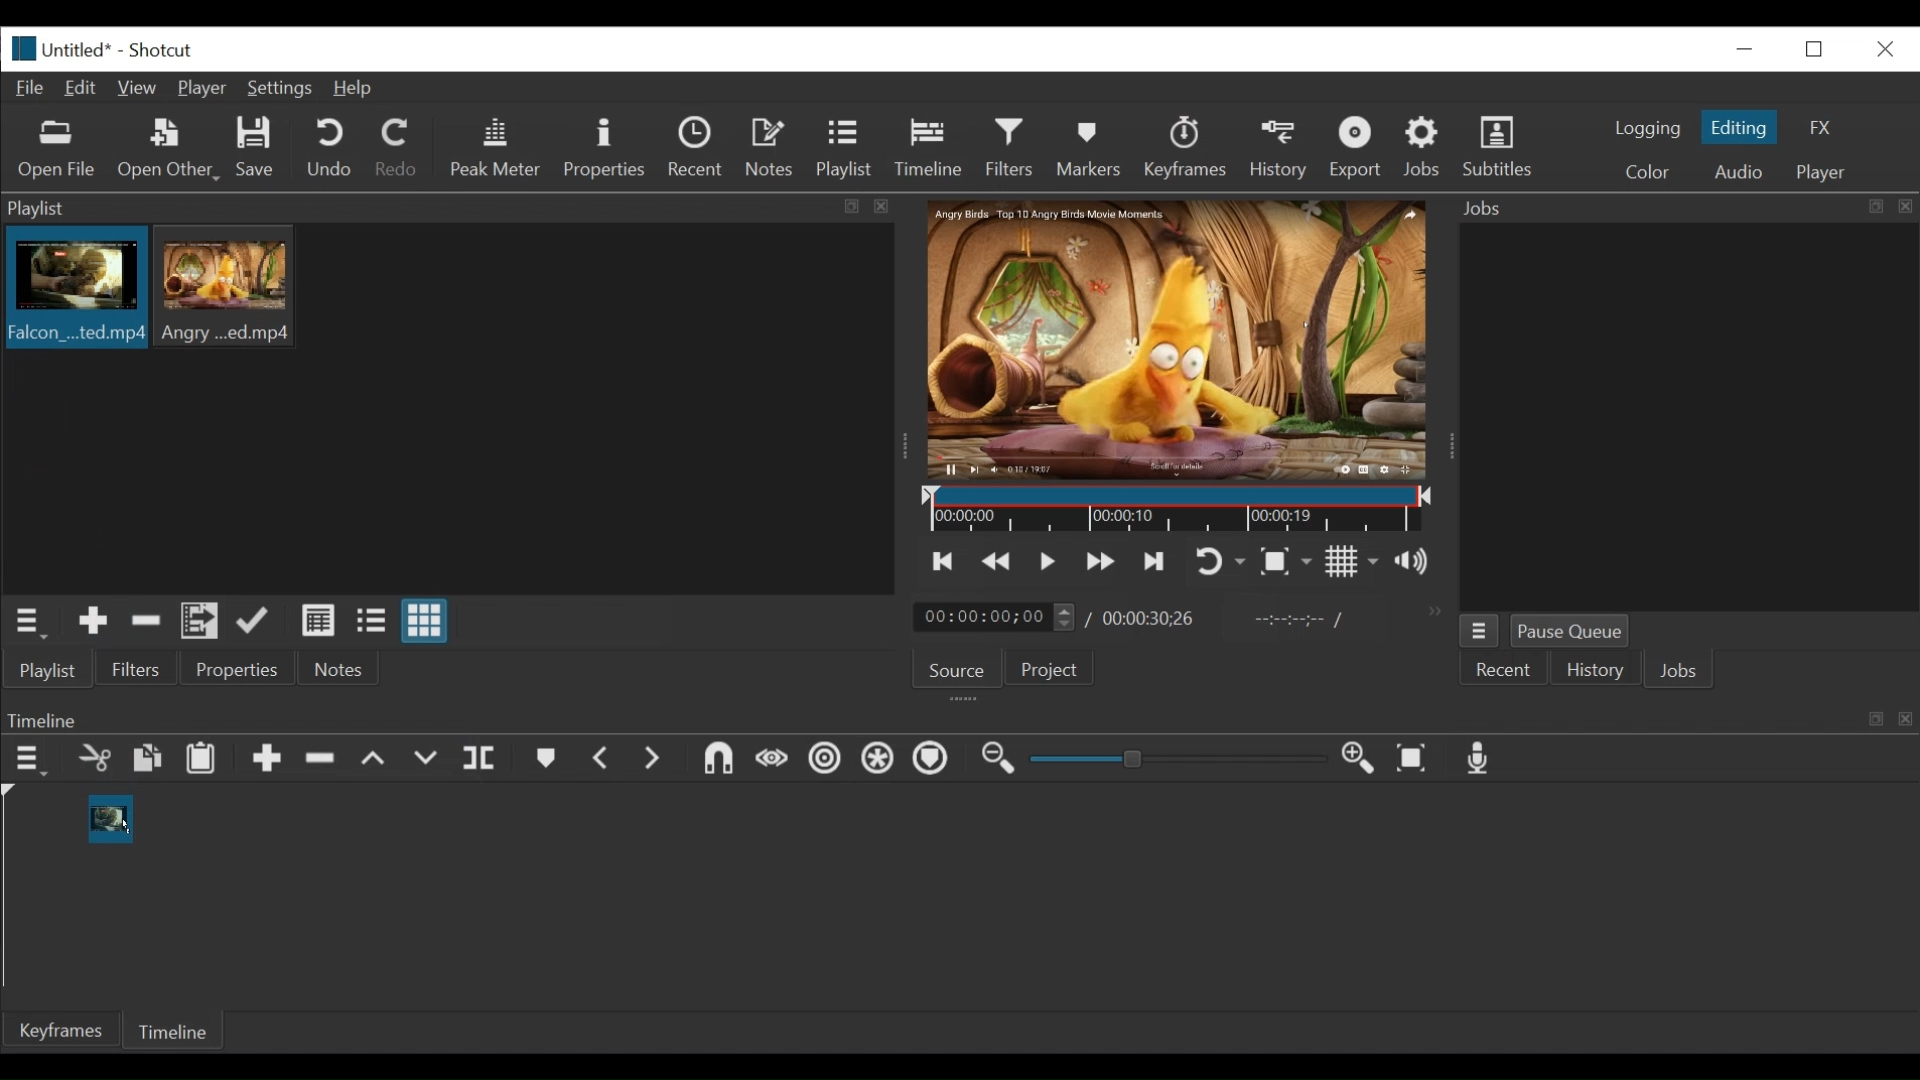 This screenshot has height=1080, width=1920. What do you see at coordinates (545, 763) in the screenshot?
I see `markers` at bounding box center [545, 763].